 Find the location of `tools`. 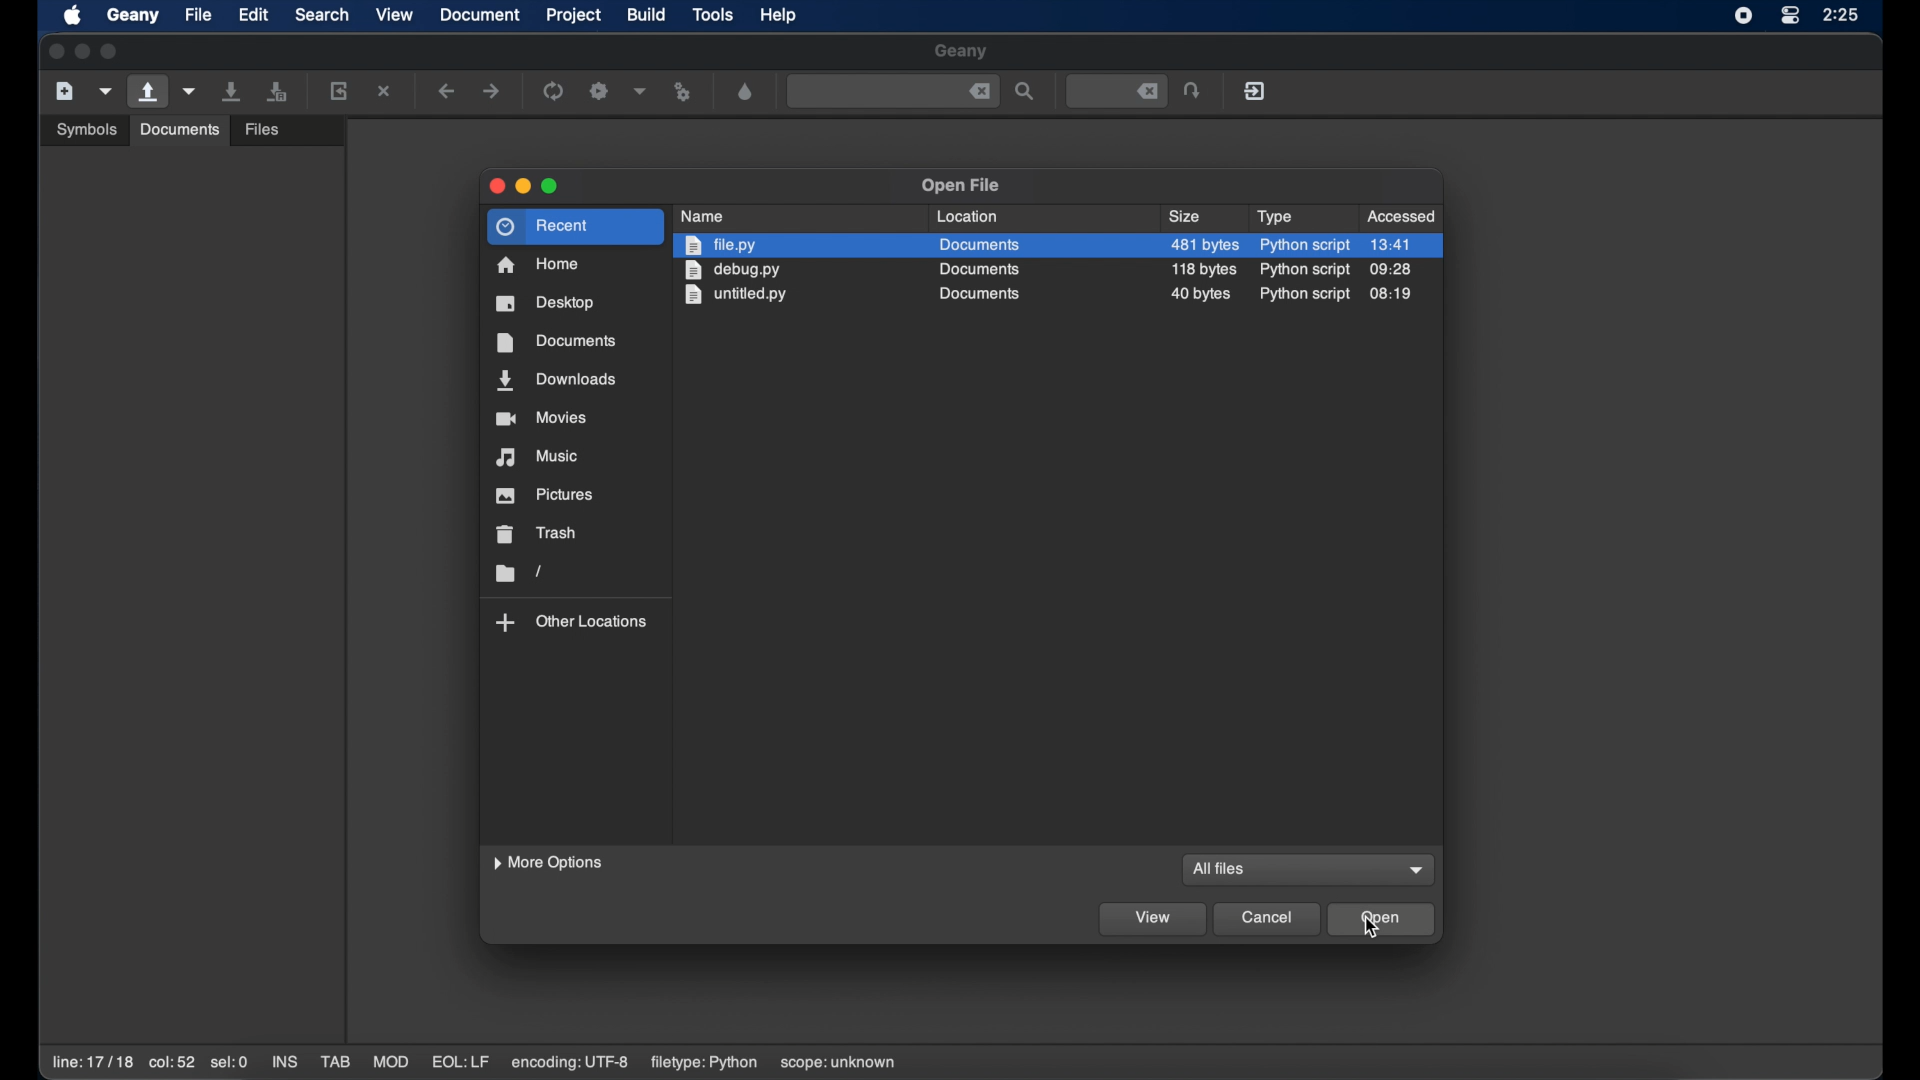

tools is located at coordinates (713, 14).